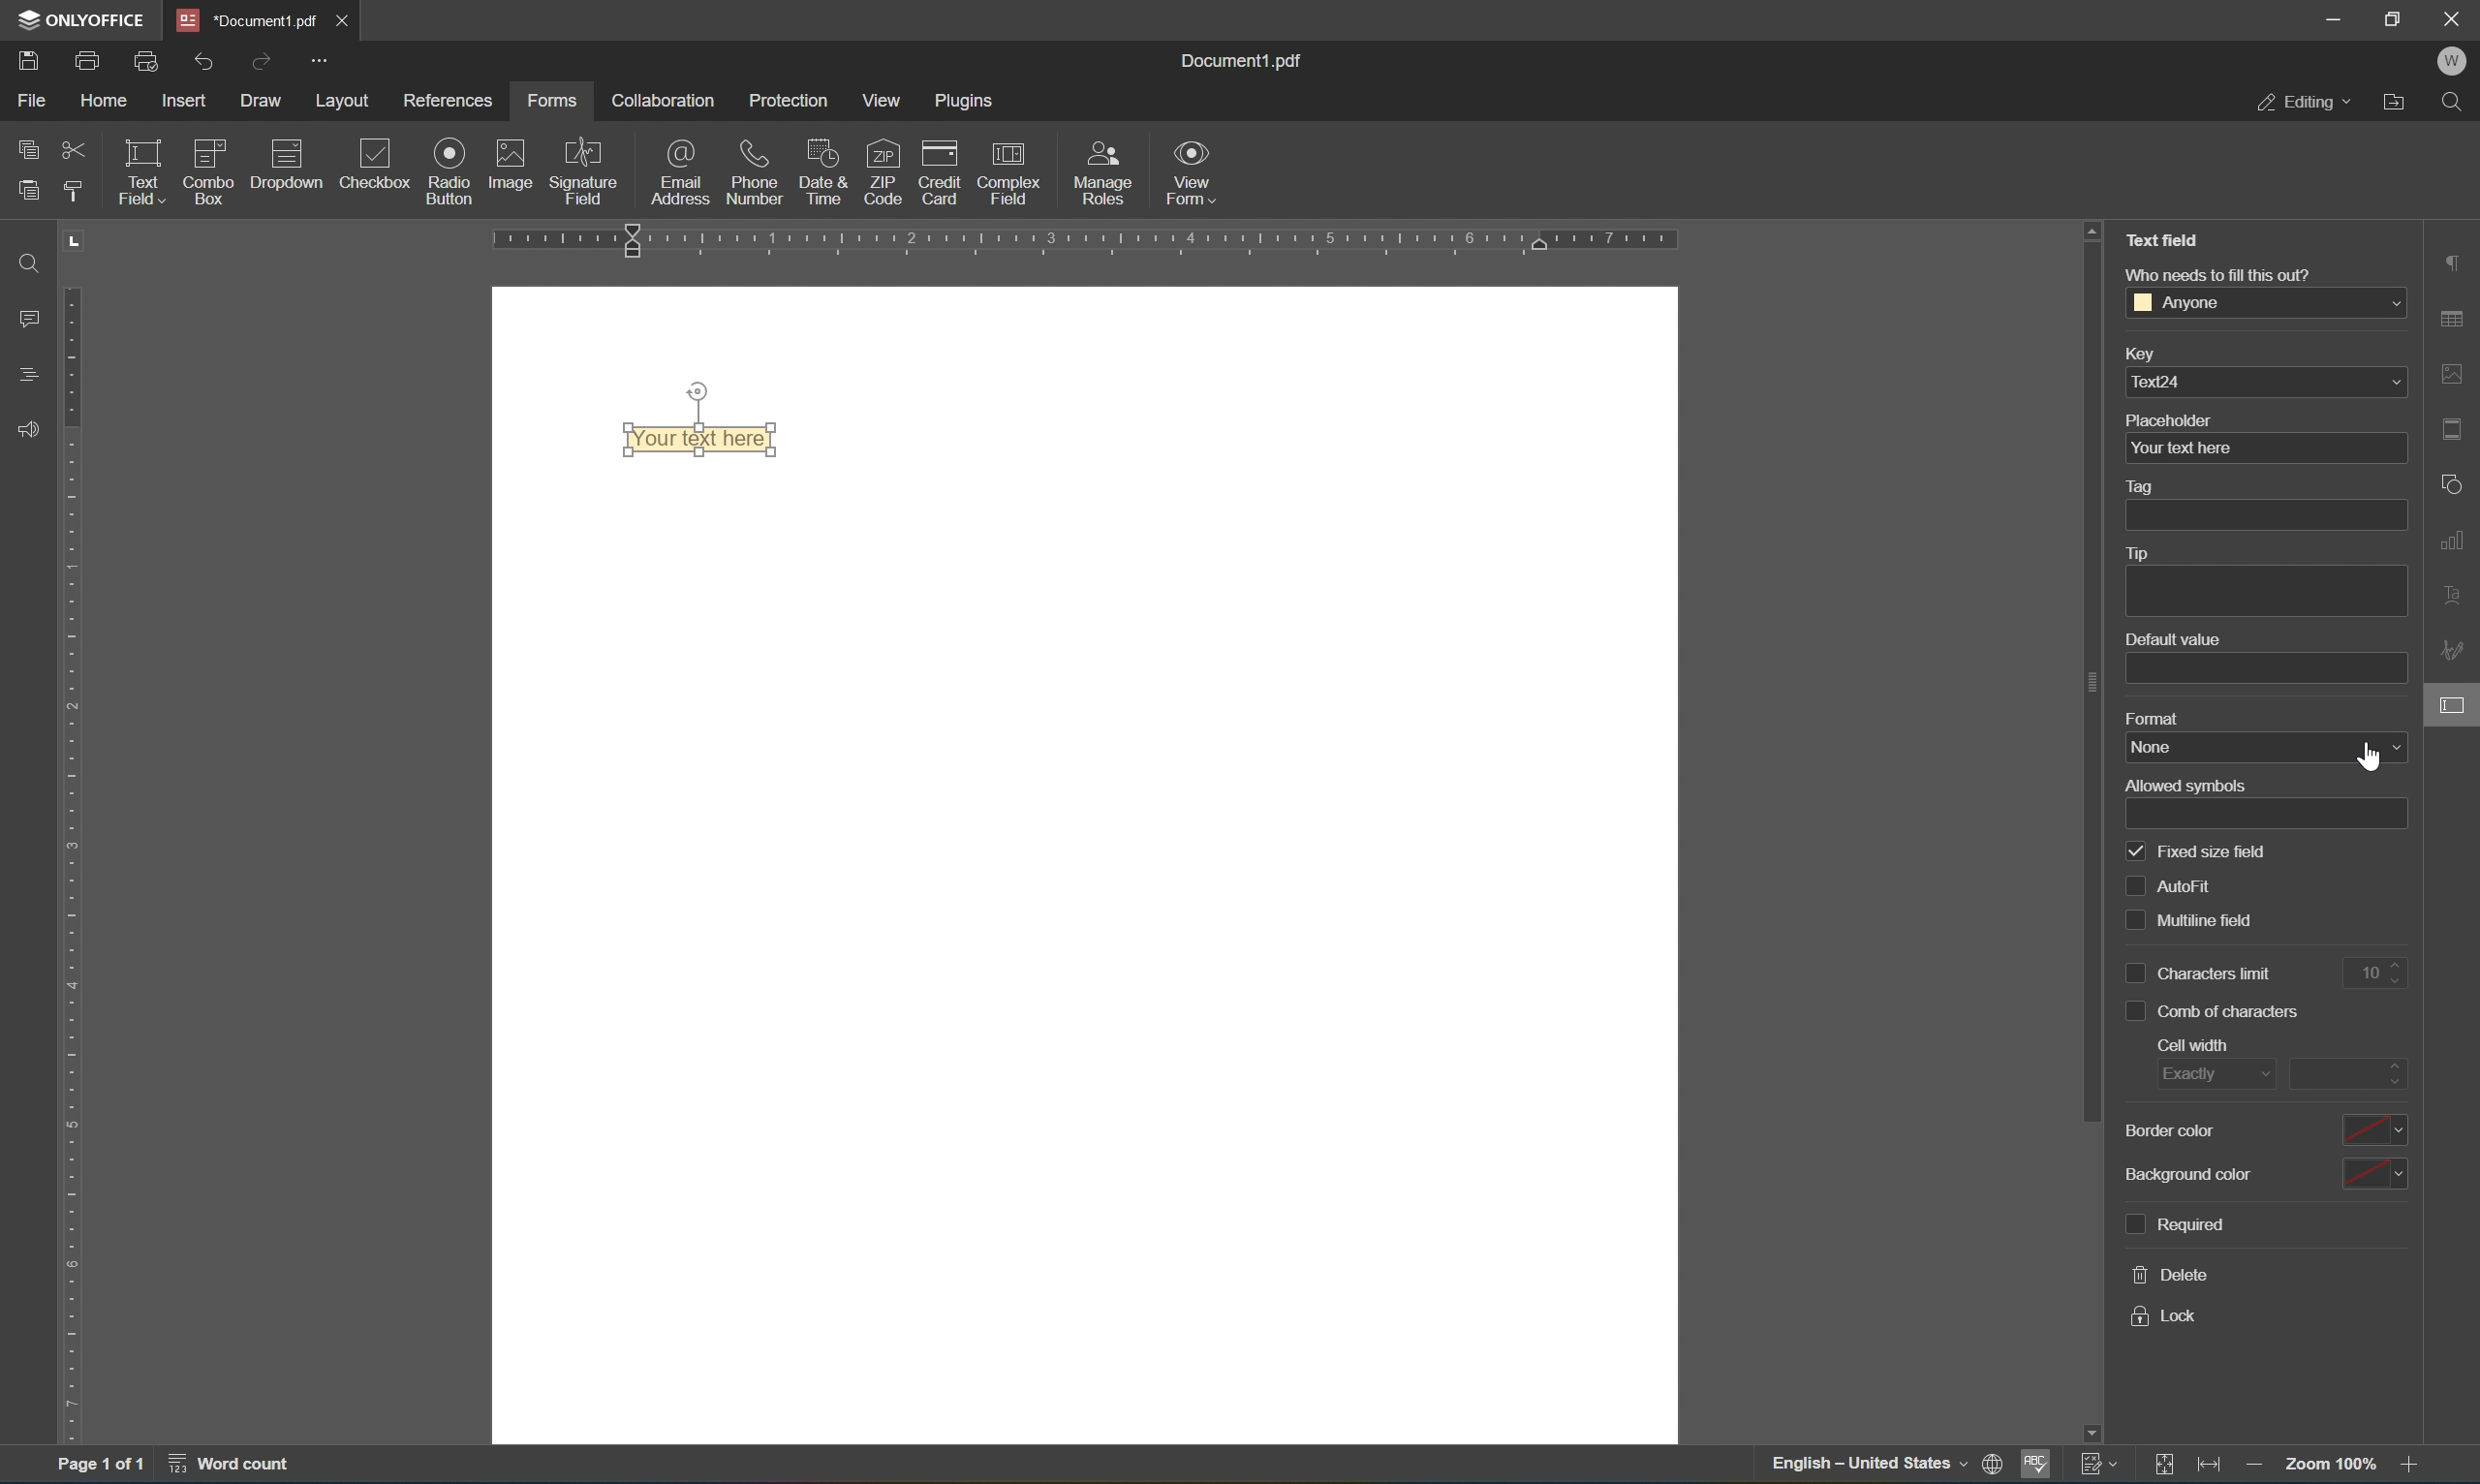 The image size is (2480, 1484). Describe the element at coordinates (2455, 536) in the screenshot. I see `chart settings` at that location.